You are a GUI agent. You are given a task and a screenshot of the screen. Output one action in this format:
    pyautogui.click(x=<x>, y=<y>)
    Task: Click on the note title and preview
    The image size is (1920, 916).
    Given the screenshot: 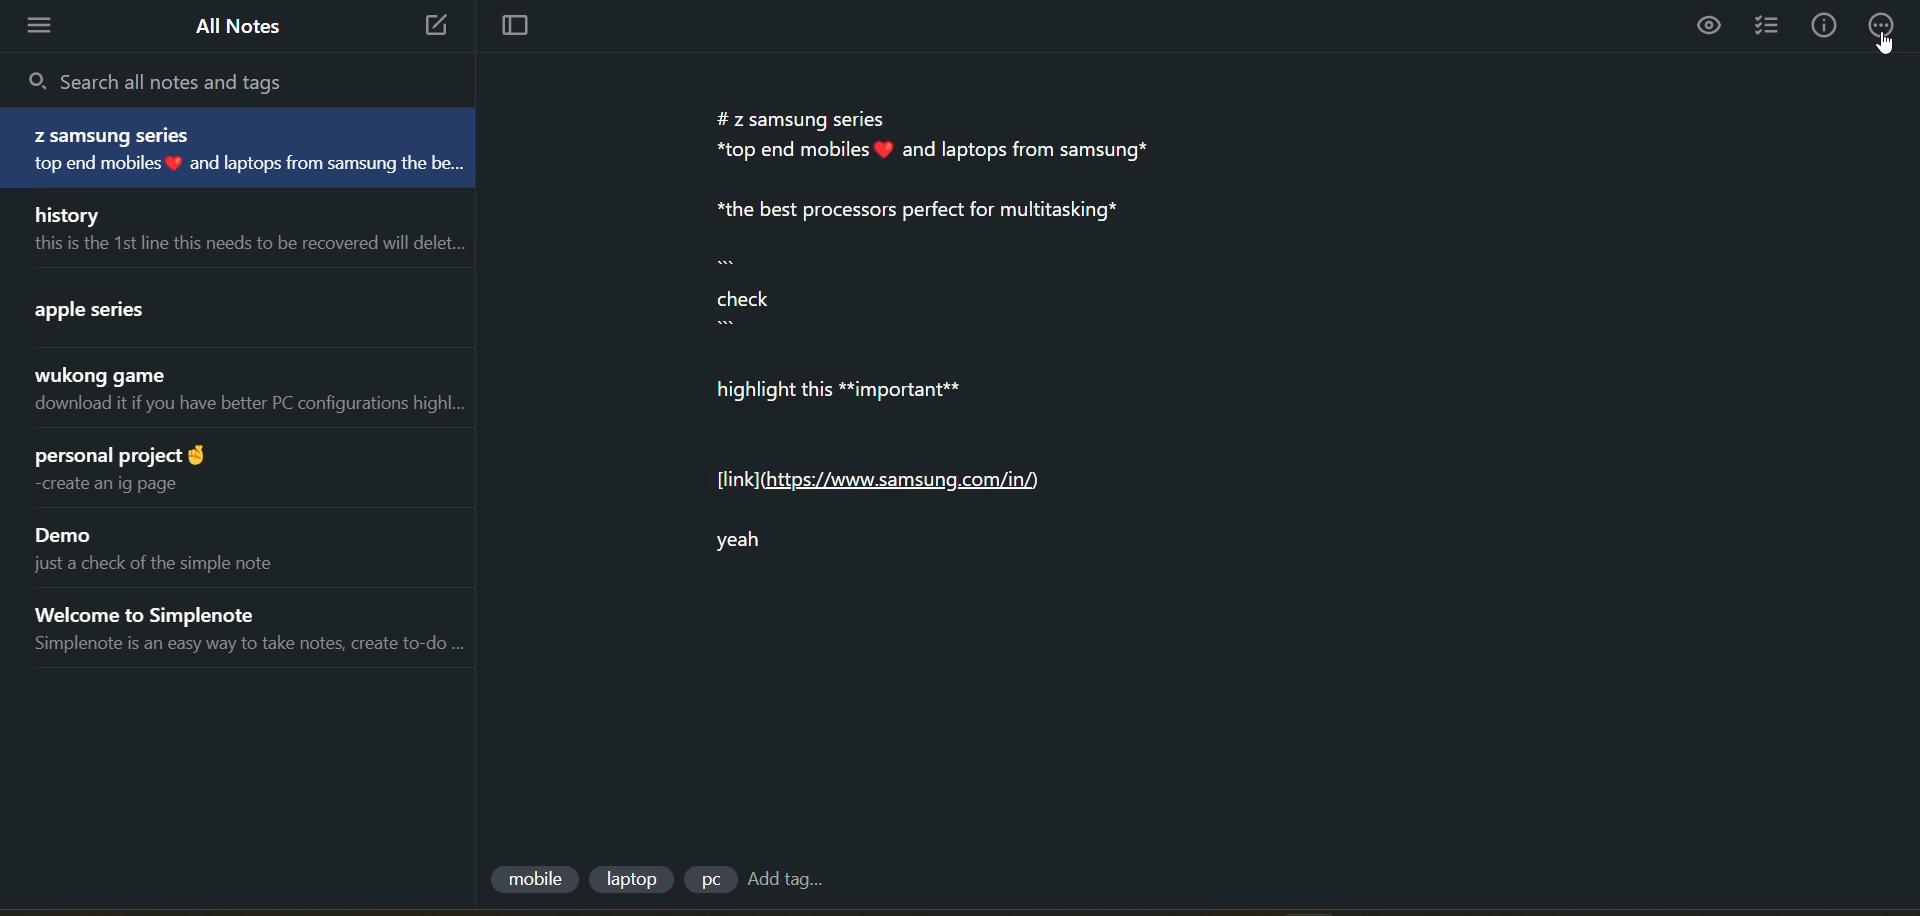 What is the action you would take?
    pyautogui.click(x=246, y=149)
    